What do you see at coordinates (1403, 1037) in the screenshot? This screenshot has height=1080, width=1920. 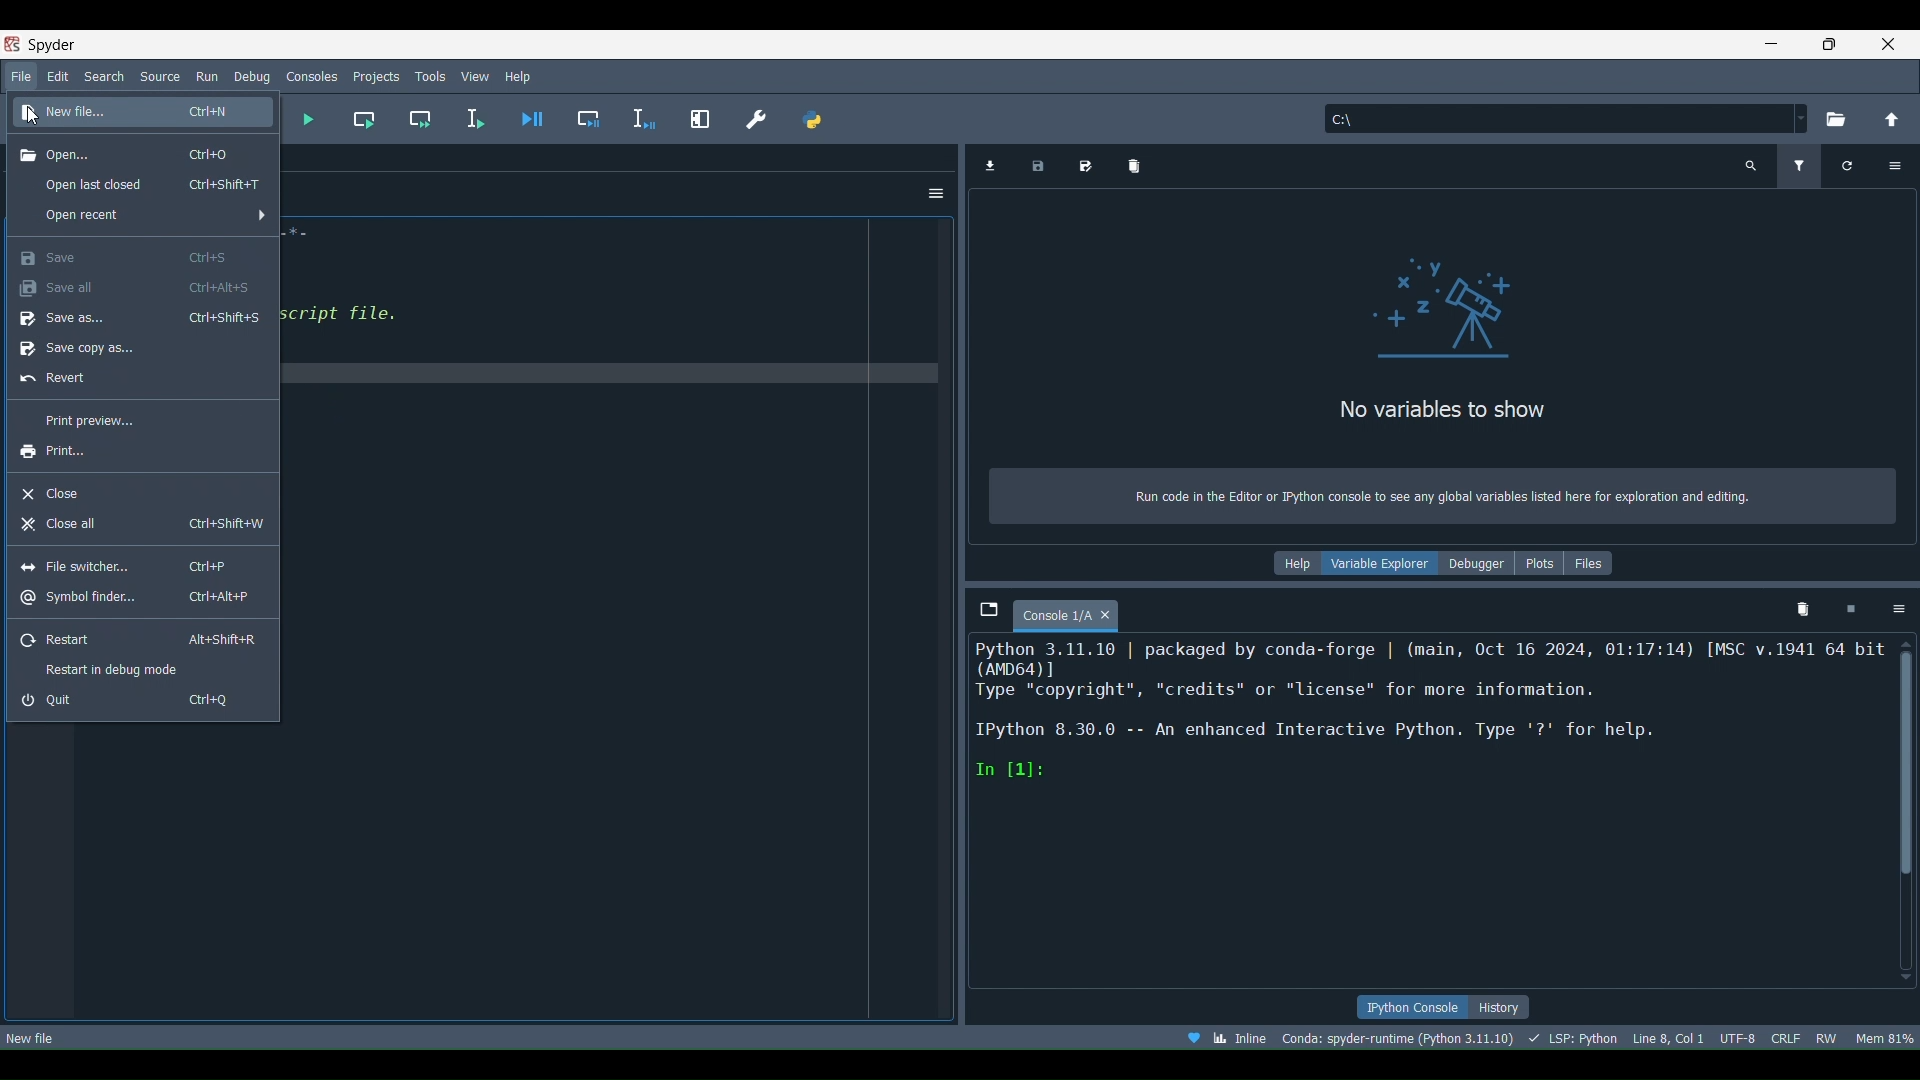 I see `Version` at bounding box center [1403, 1037].